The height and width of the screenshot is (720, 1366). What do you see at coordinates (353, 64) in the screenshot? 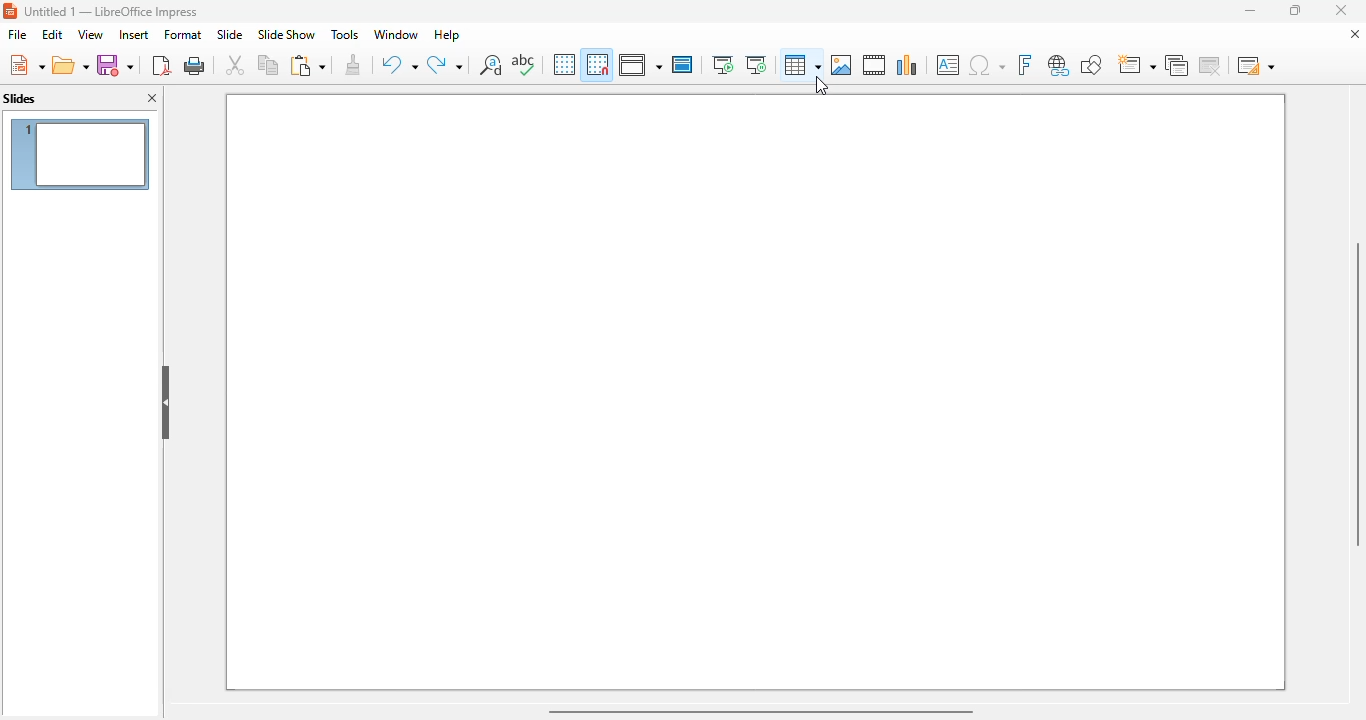
I see `clone formatting` at bounding box center [353, 64].